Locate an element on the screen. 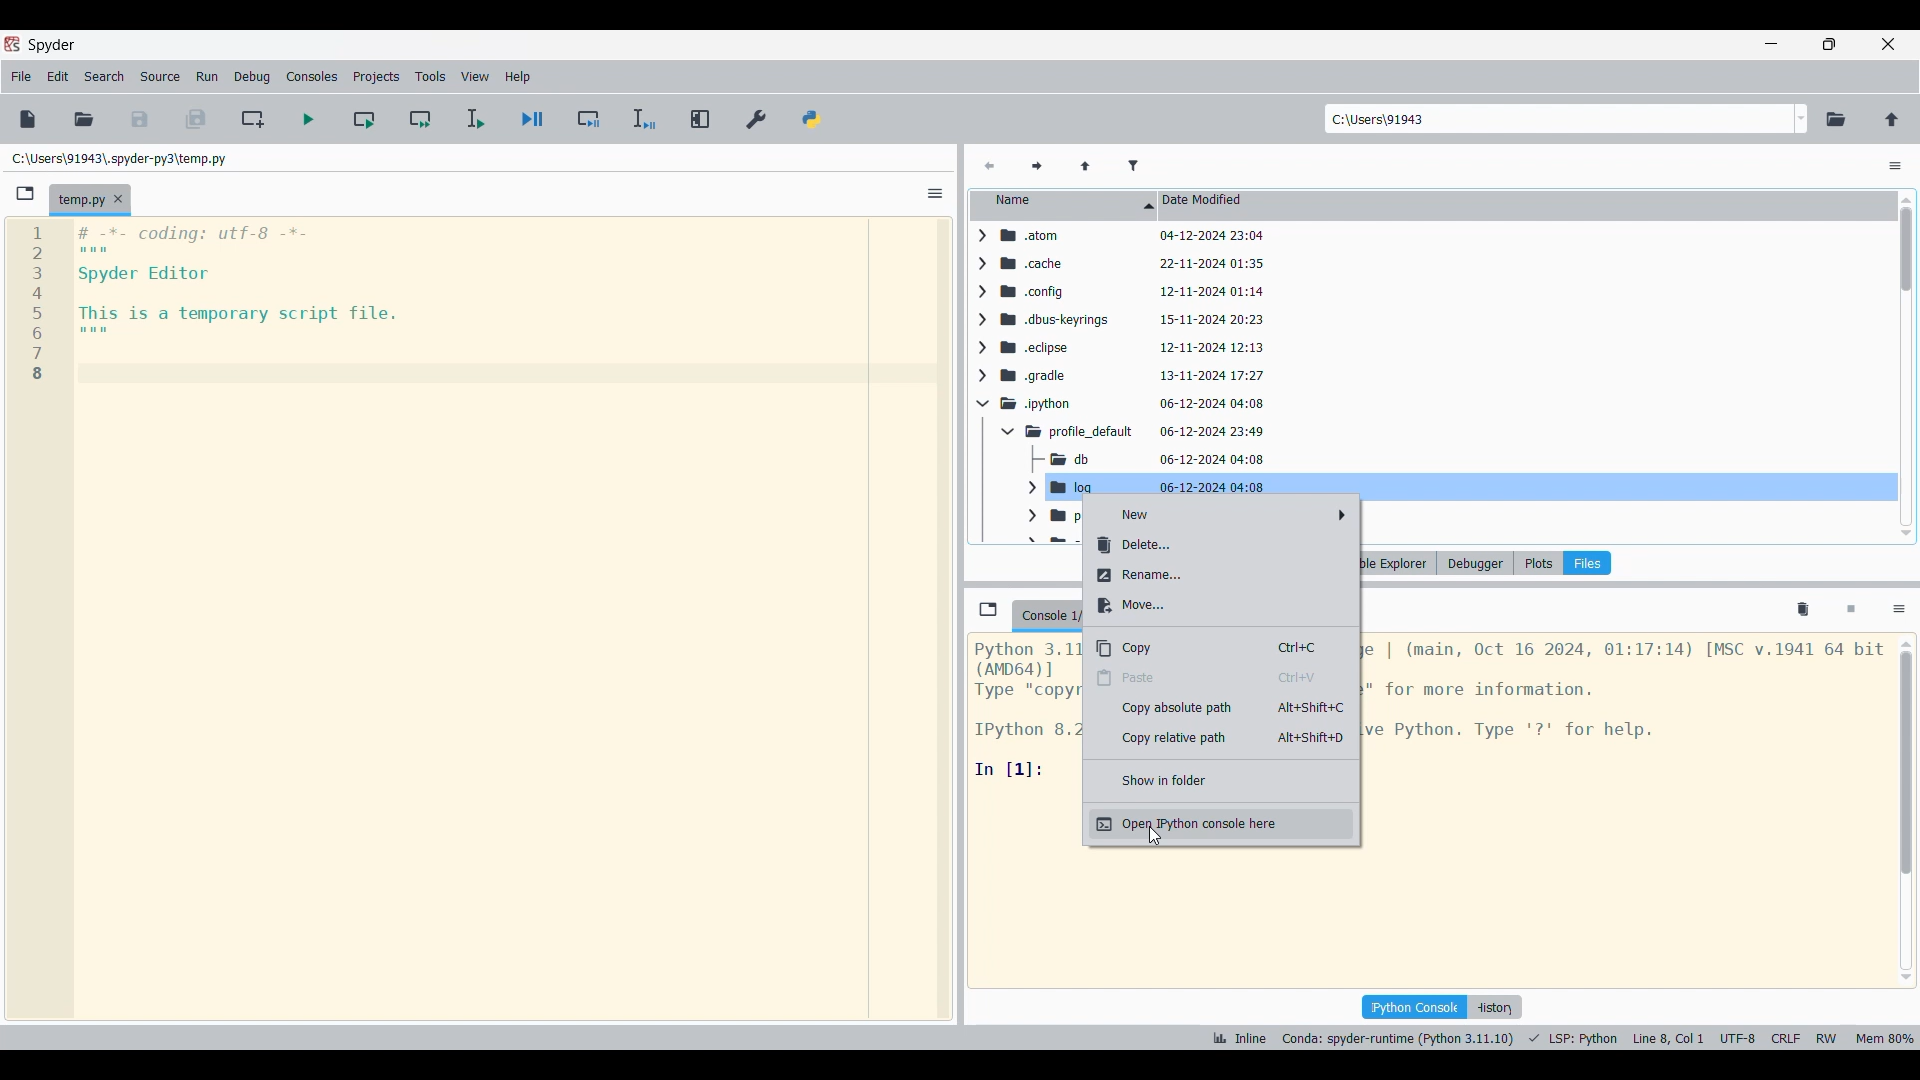 The width and height of the screenshot is (1920, 1080). Source menu is located at coordinates (161, 77).